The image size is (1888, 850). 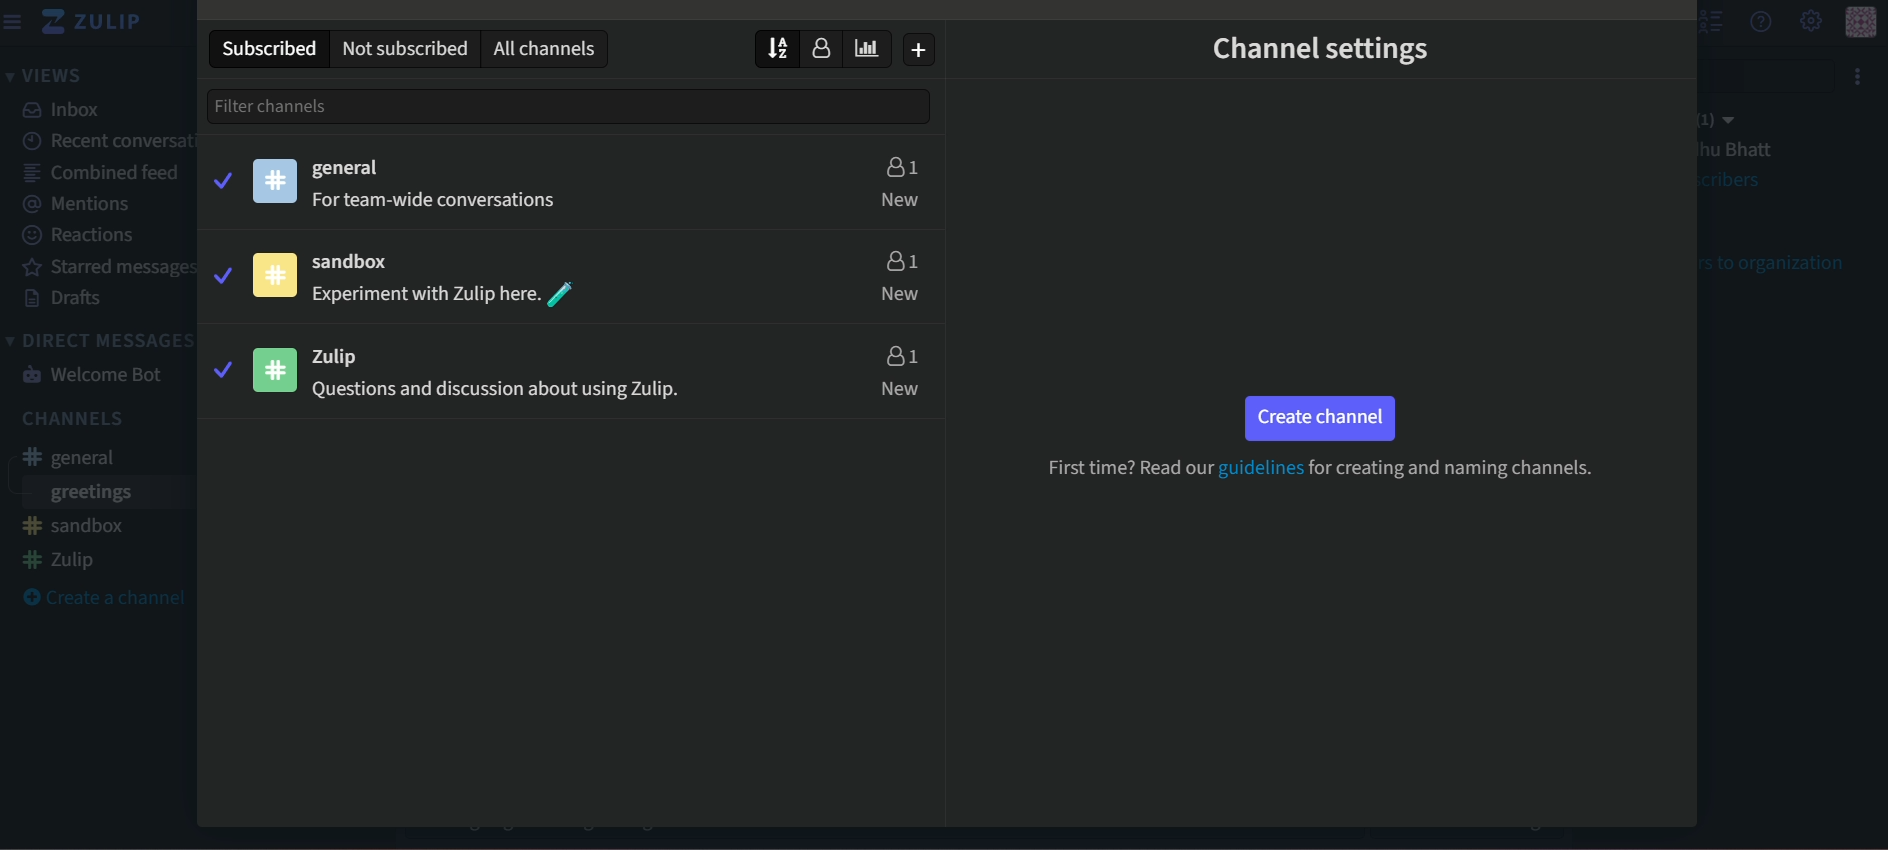 What do you see at coordinates (271, 49) in the screenshot?
I see `subscribed` at bounding box center [271, 49].